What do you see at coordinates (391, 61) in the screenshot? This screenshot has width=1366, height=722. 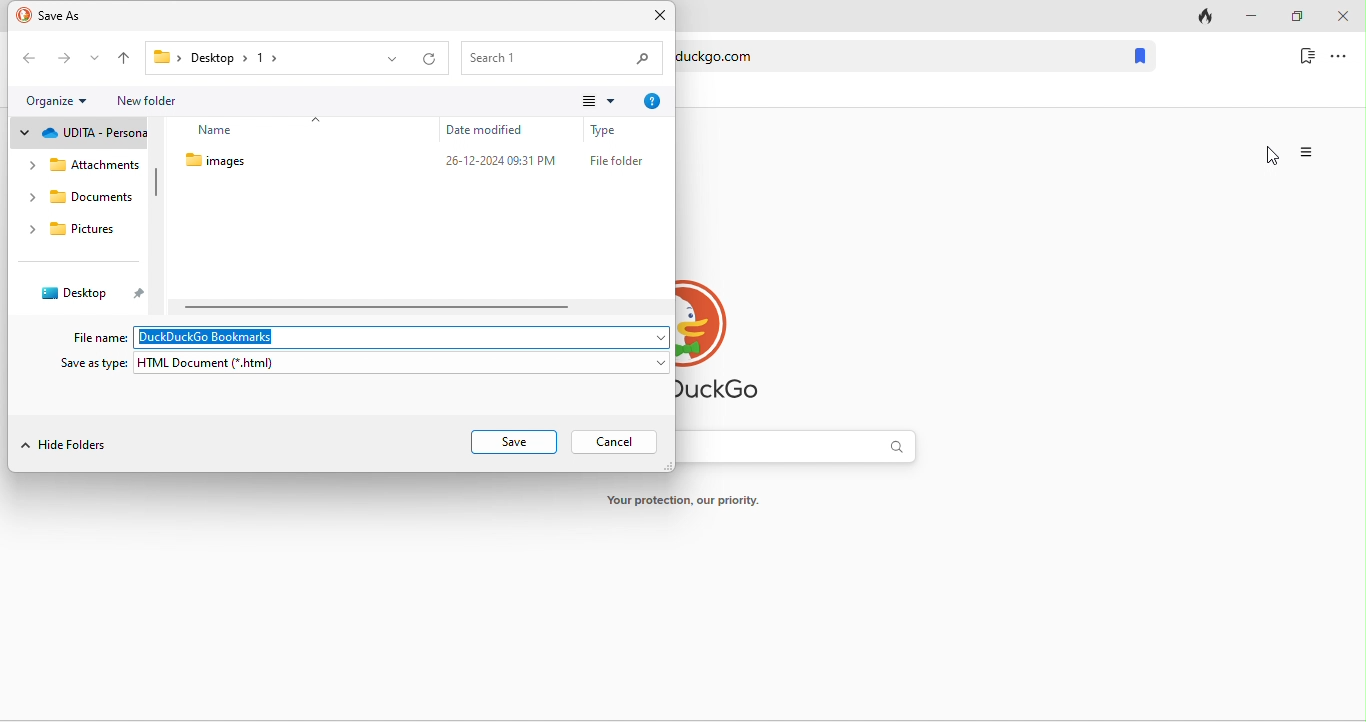 I see `previous location` at bounding box center [391, 61].